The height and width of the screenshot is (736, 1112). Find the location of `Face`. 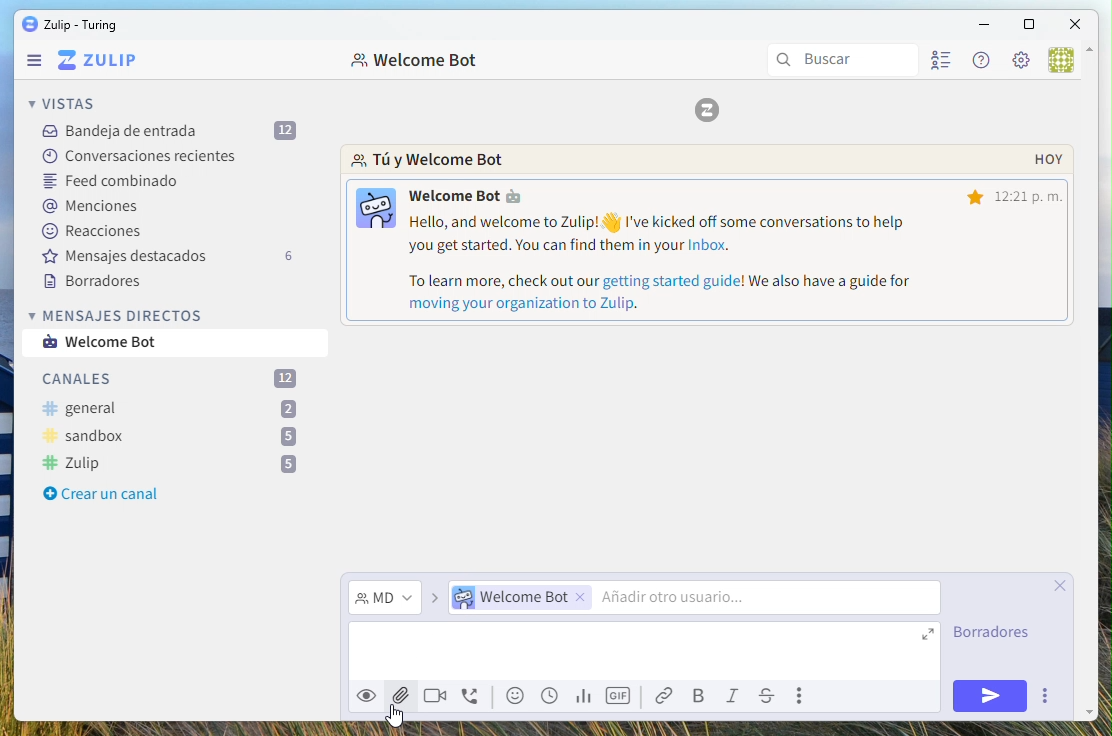

Face is located at coordinates (518, 696).